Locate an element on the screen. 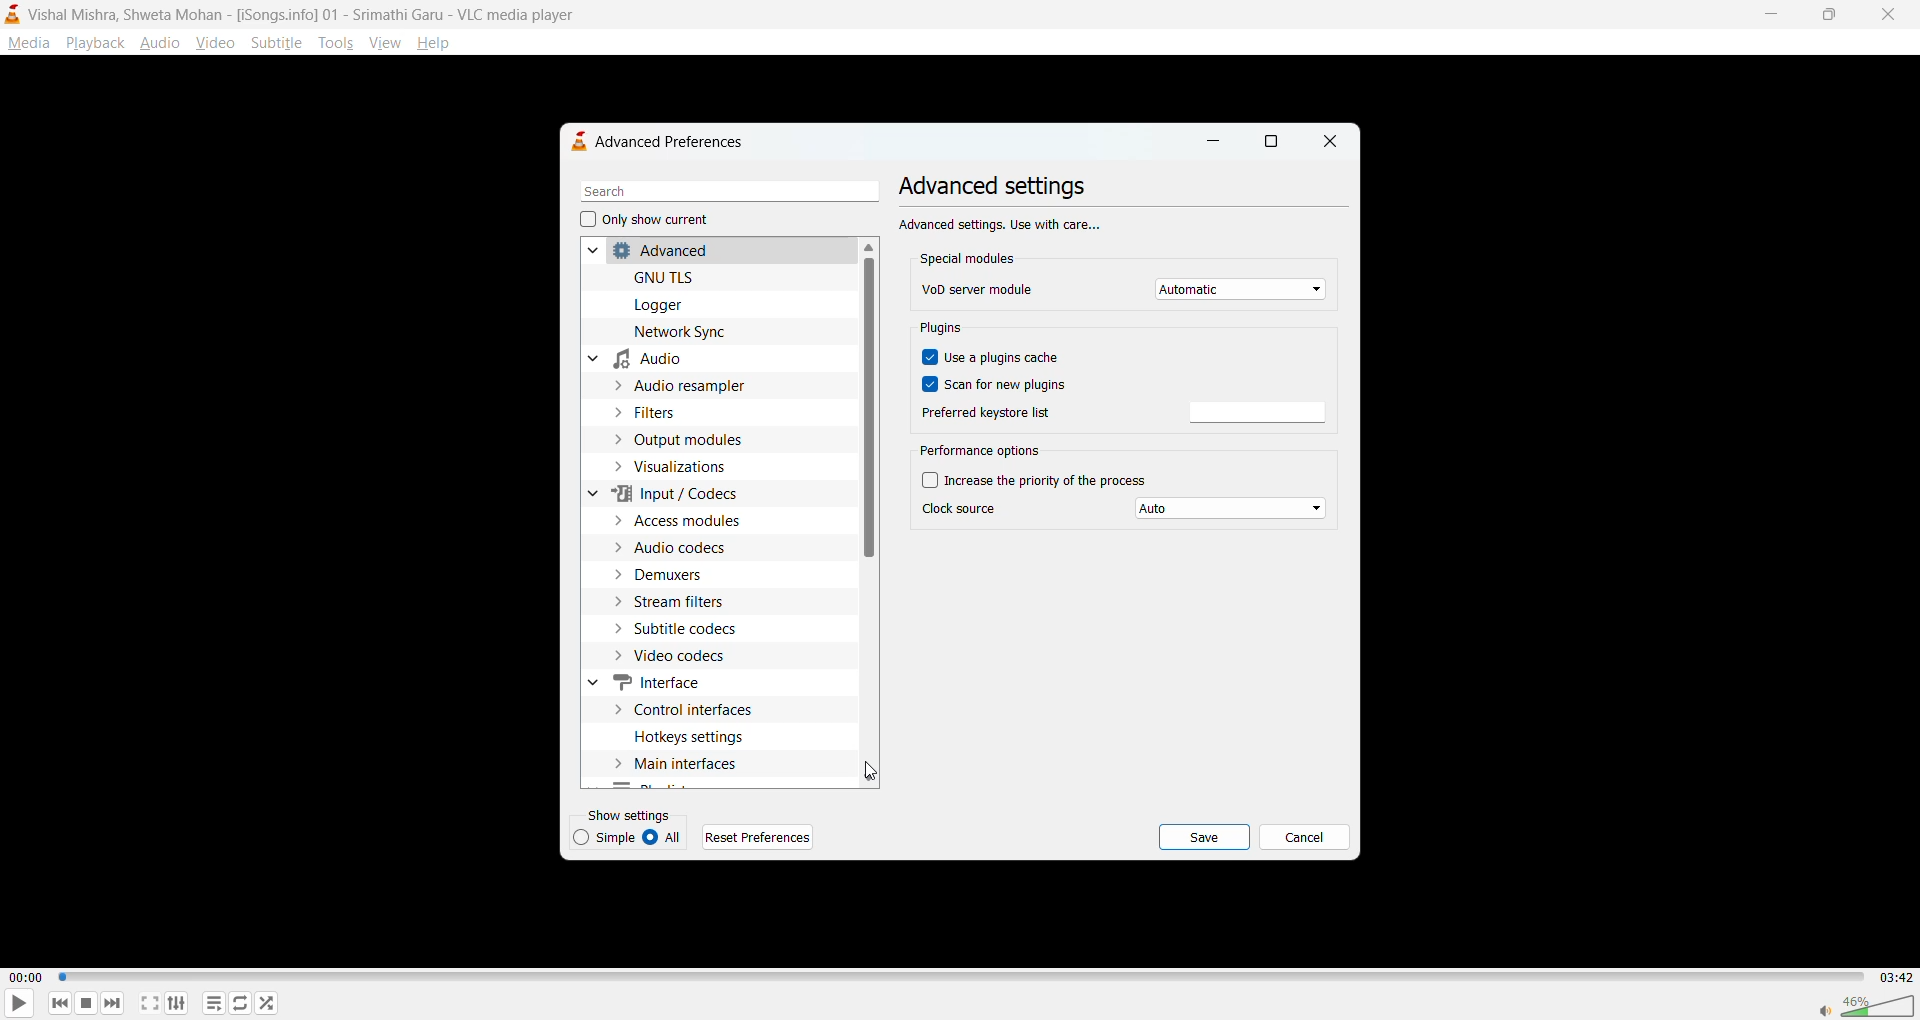 The width and height of the screenshot is (1920, 1020). subtitle is located at coordinates (277, 42).